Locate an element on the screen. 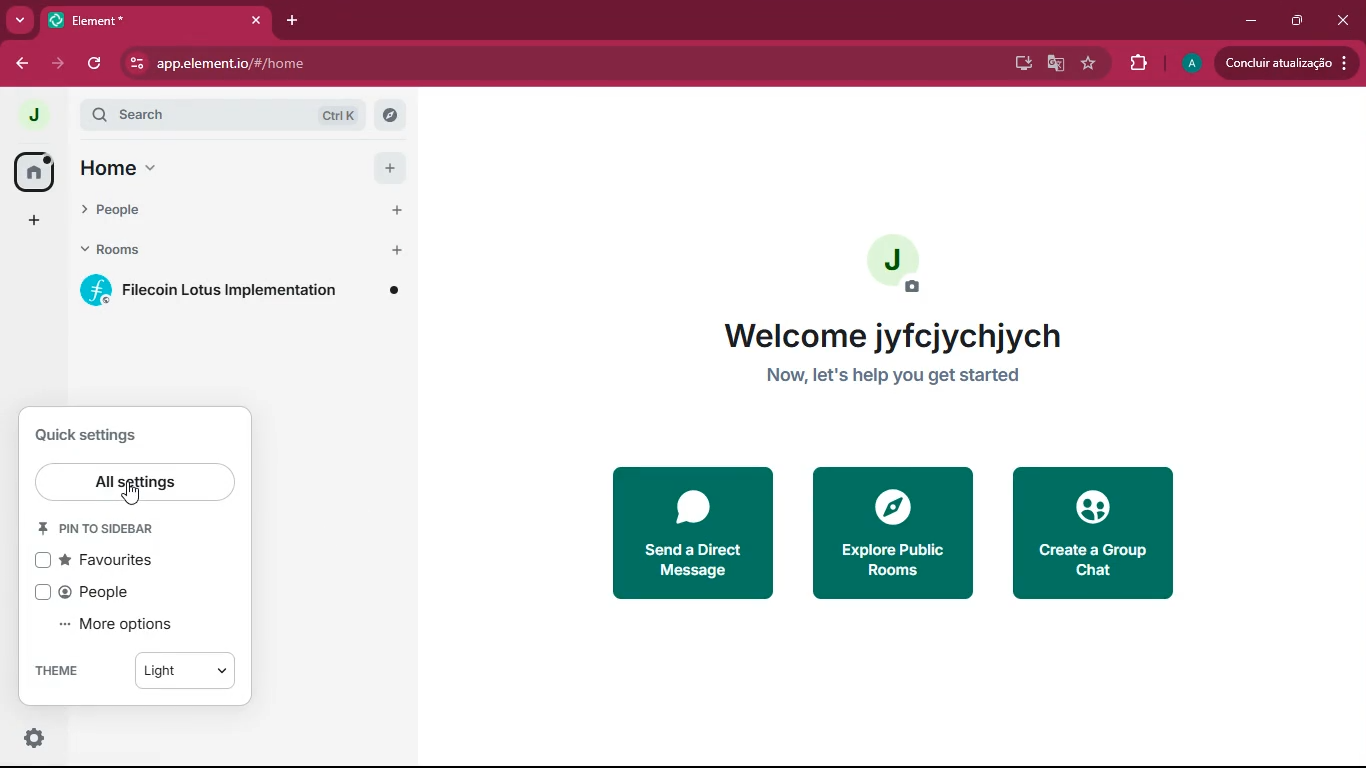 Image resolution: width=1366 pixels, height=768 pixels. quick settings is located at coordinates (35, 737).